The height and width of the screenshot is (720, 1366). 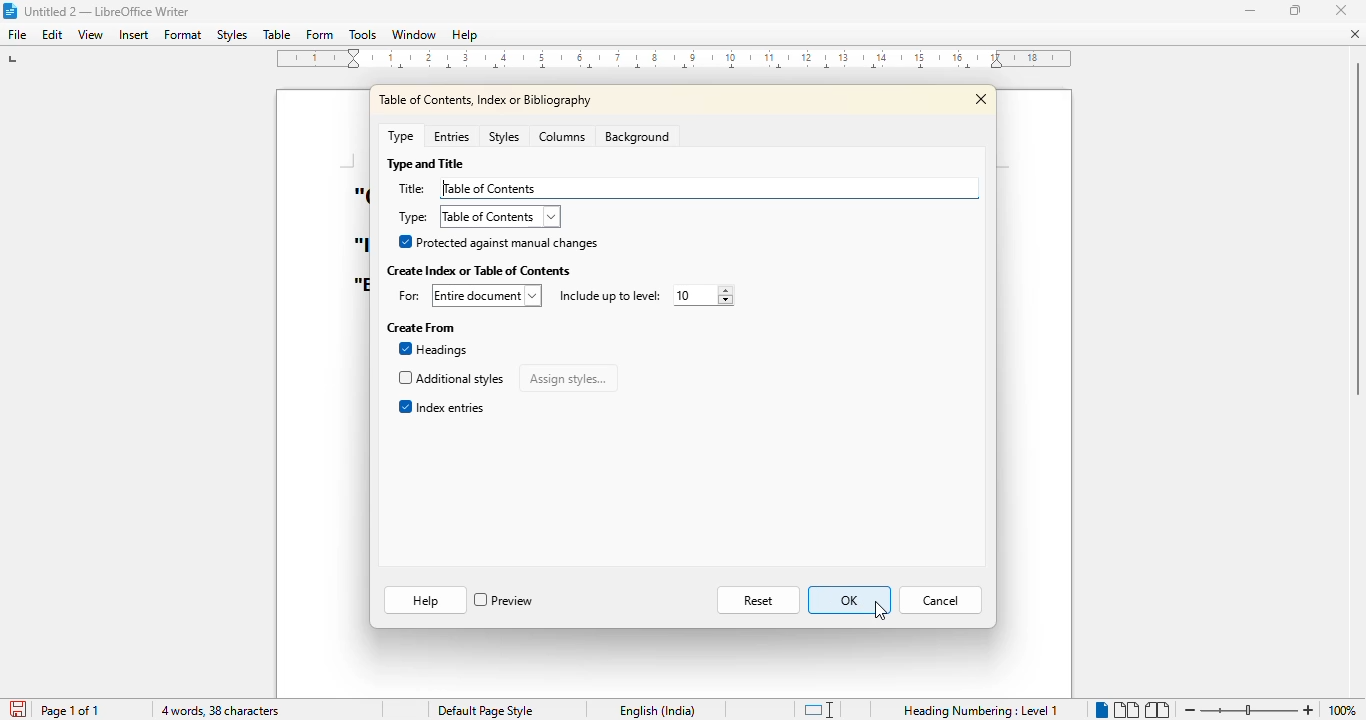 I want to click on preview, so click(x=505, y=600).